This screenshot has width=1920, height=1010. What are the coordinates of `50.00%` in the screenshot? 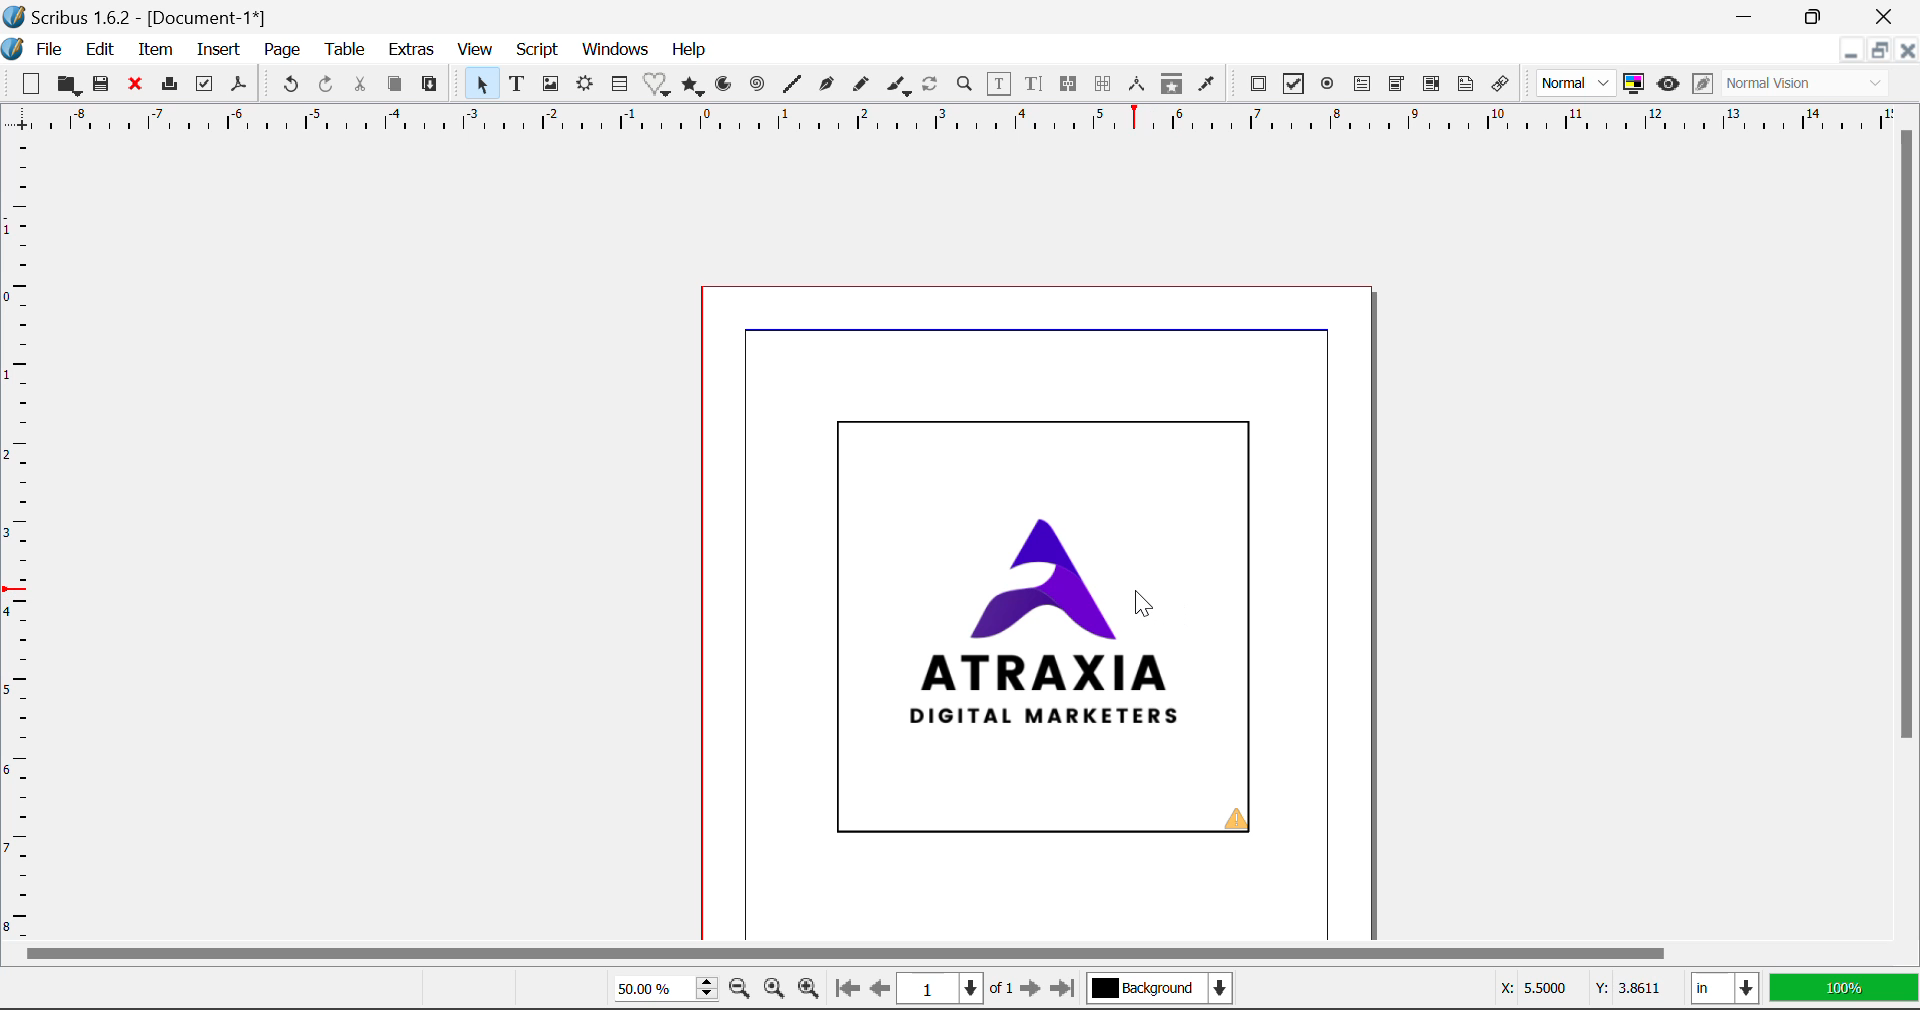 It's located at (661, 987).